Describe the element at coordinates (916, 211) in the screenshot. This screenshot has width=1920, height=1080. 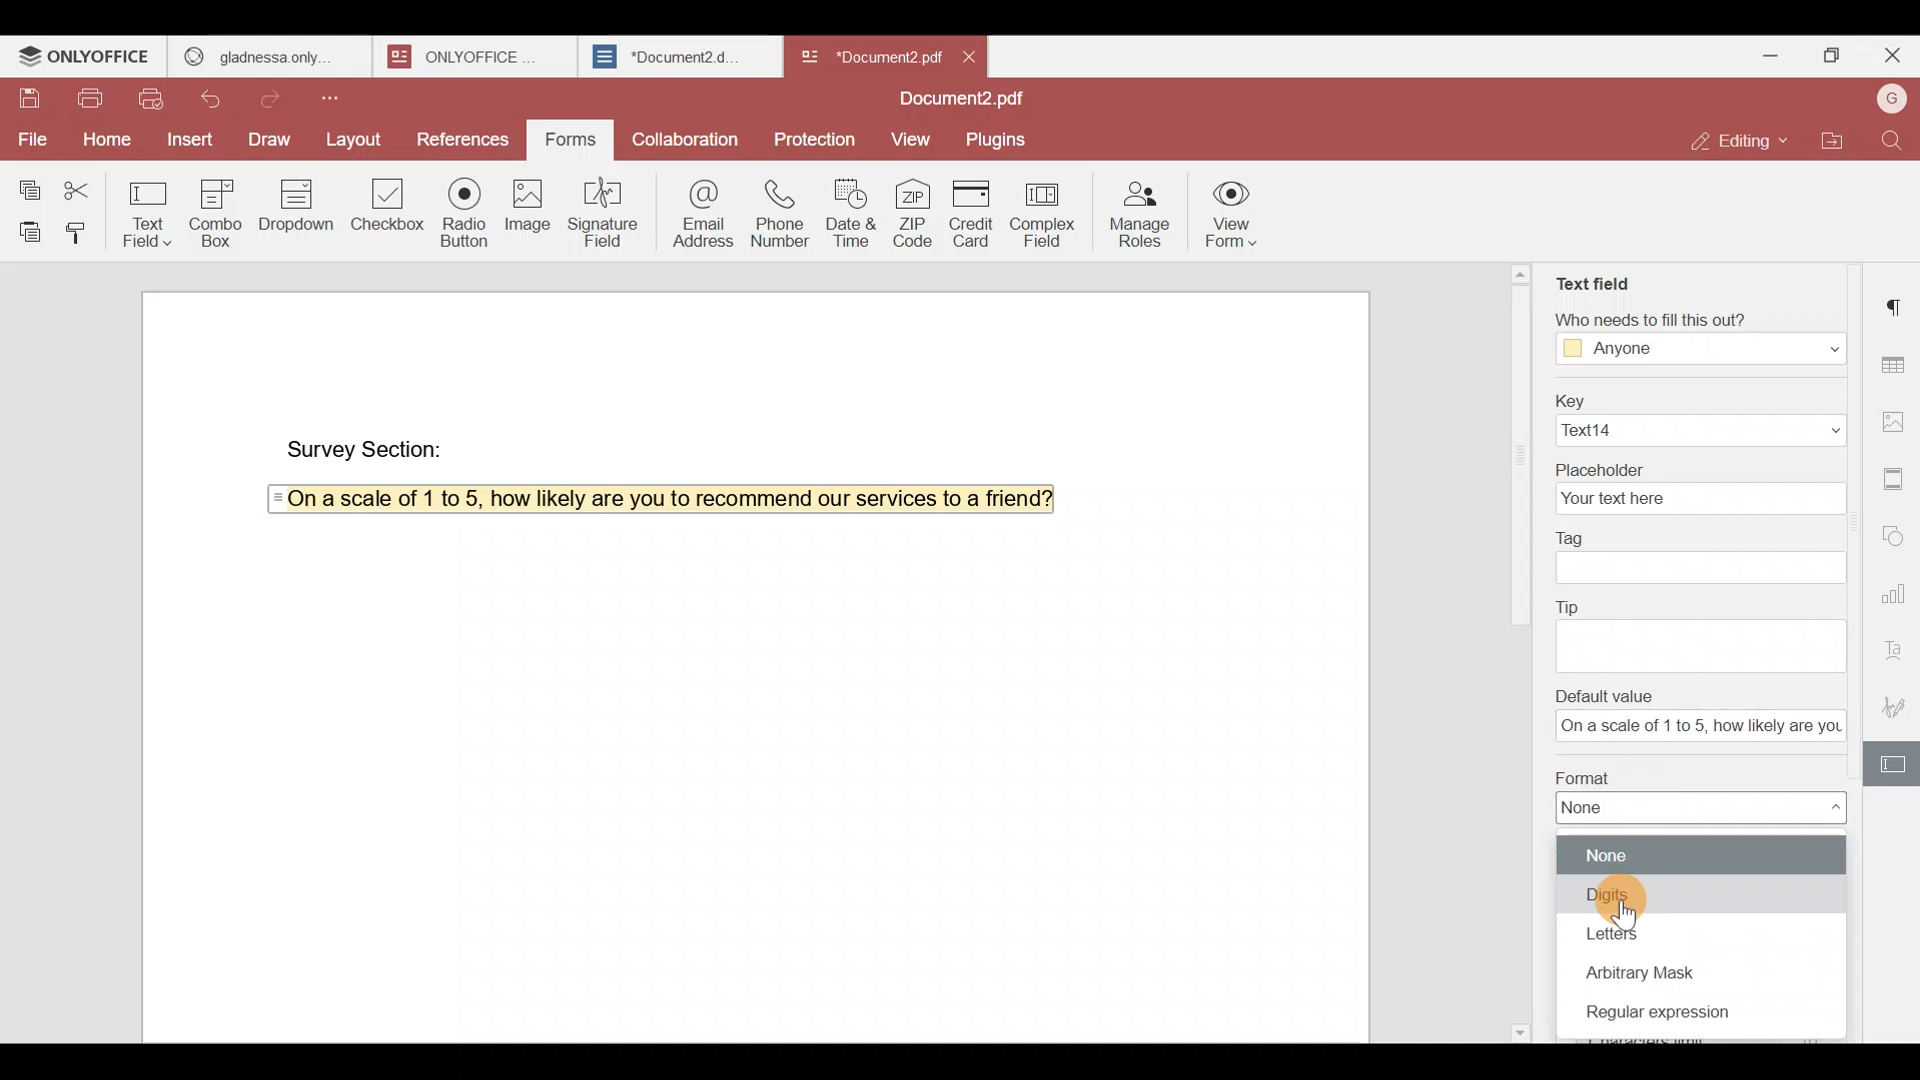
I see `ZIP code` at that location.